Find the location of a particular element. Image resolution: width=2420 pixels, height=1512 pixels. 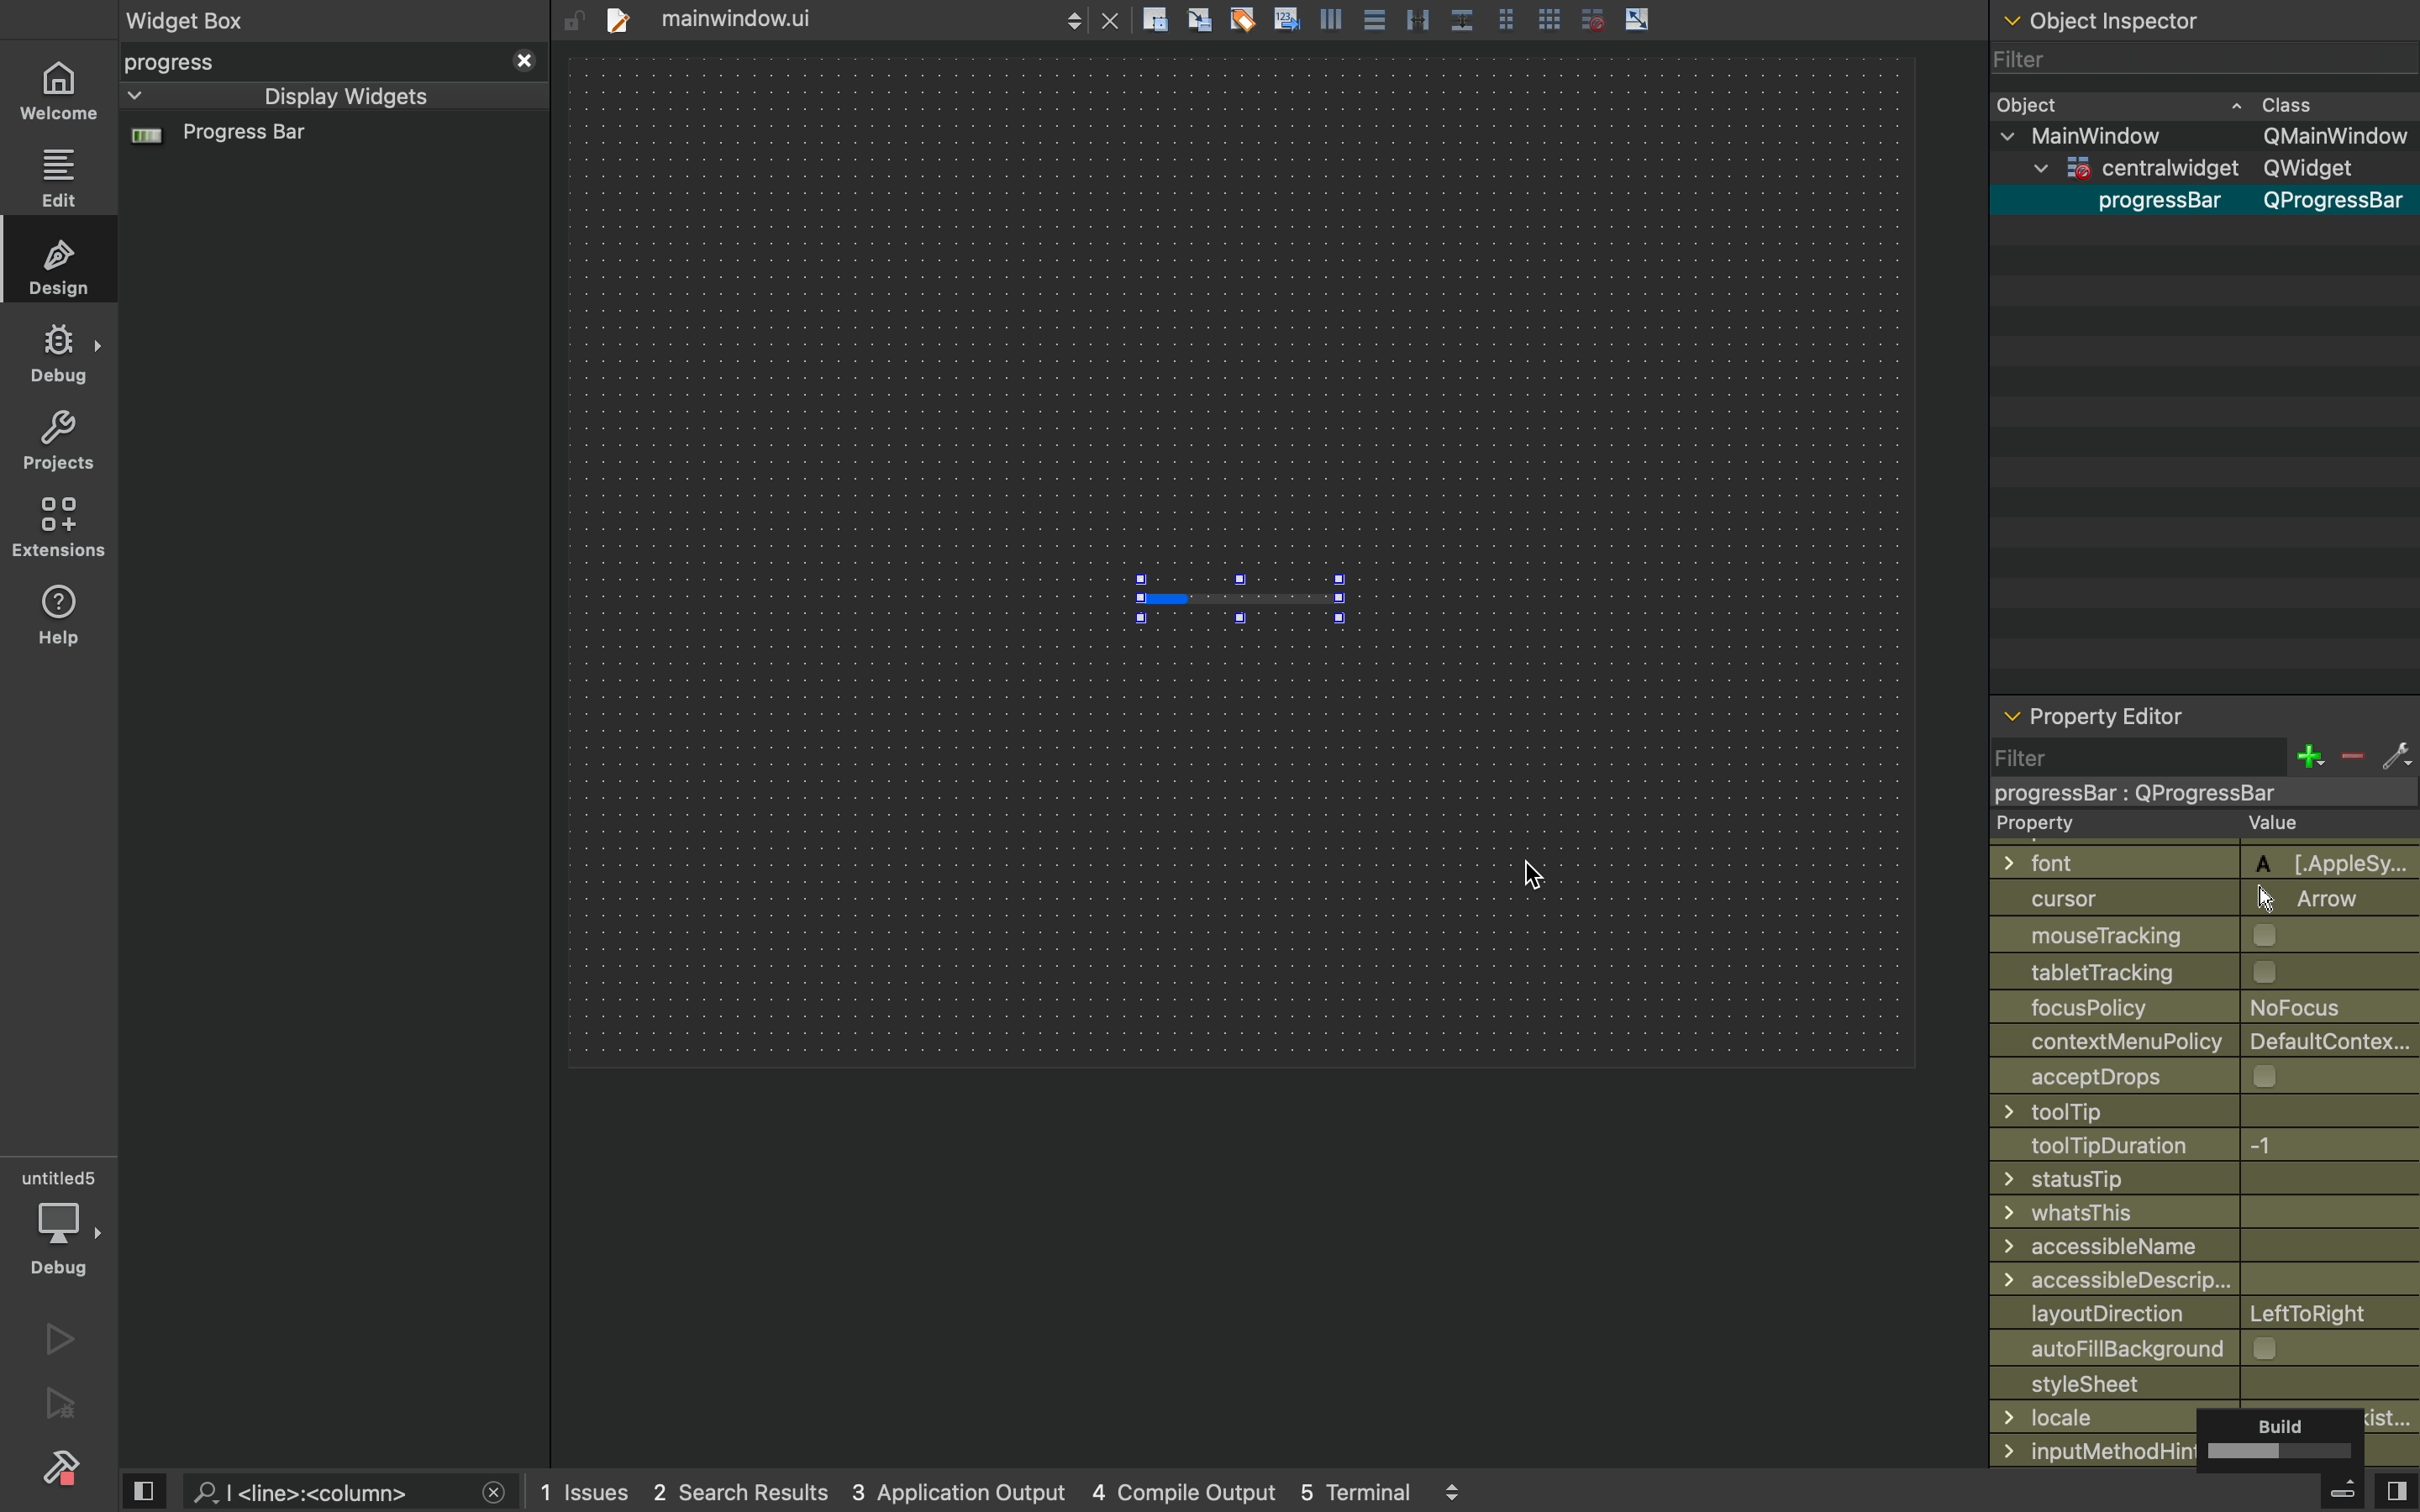

ProgressBar is located at coordinates (2151, 202).